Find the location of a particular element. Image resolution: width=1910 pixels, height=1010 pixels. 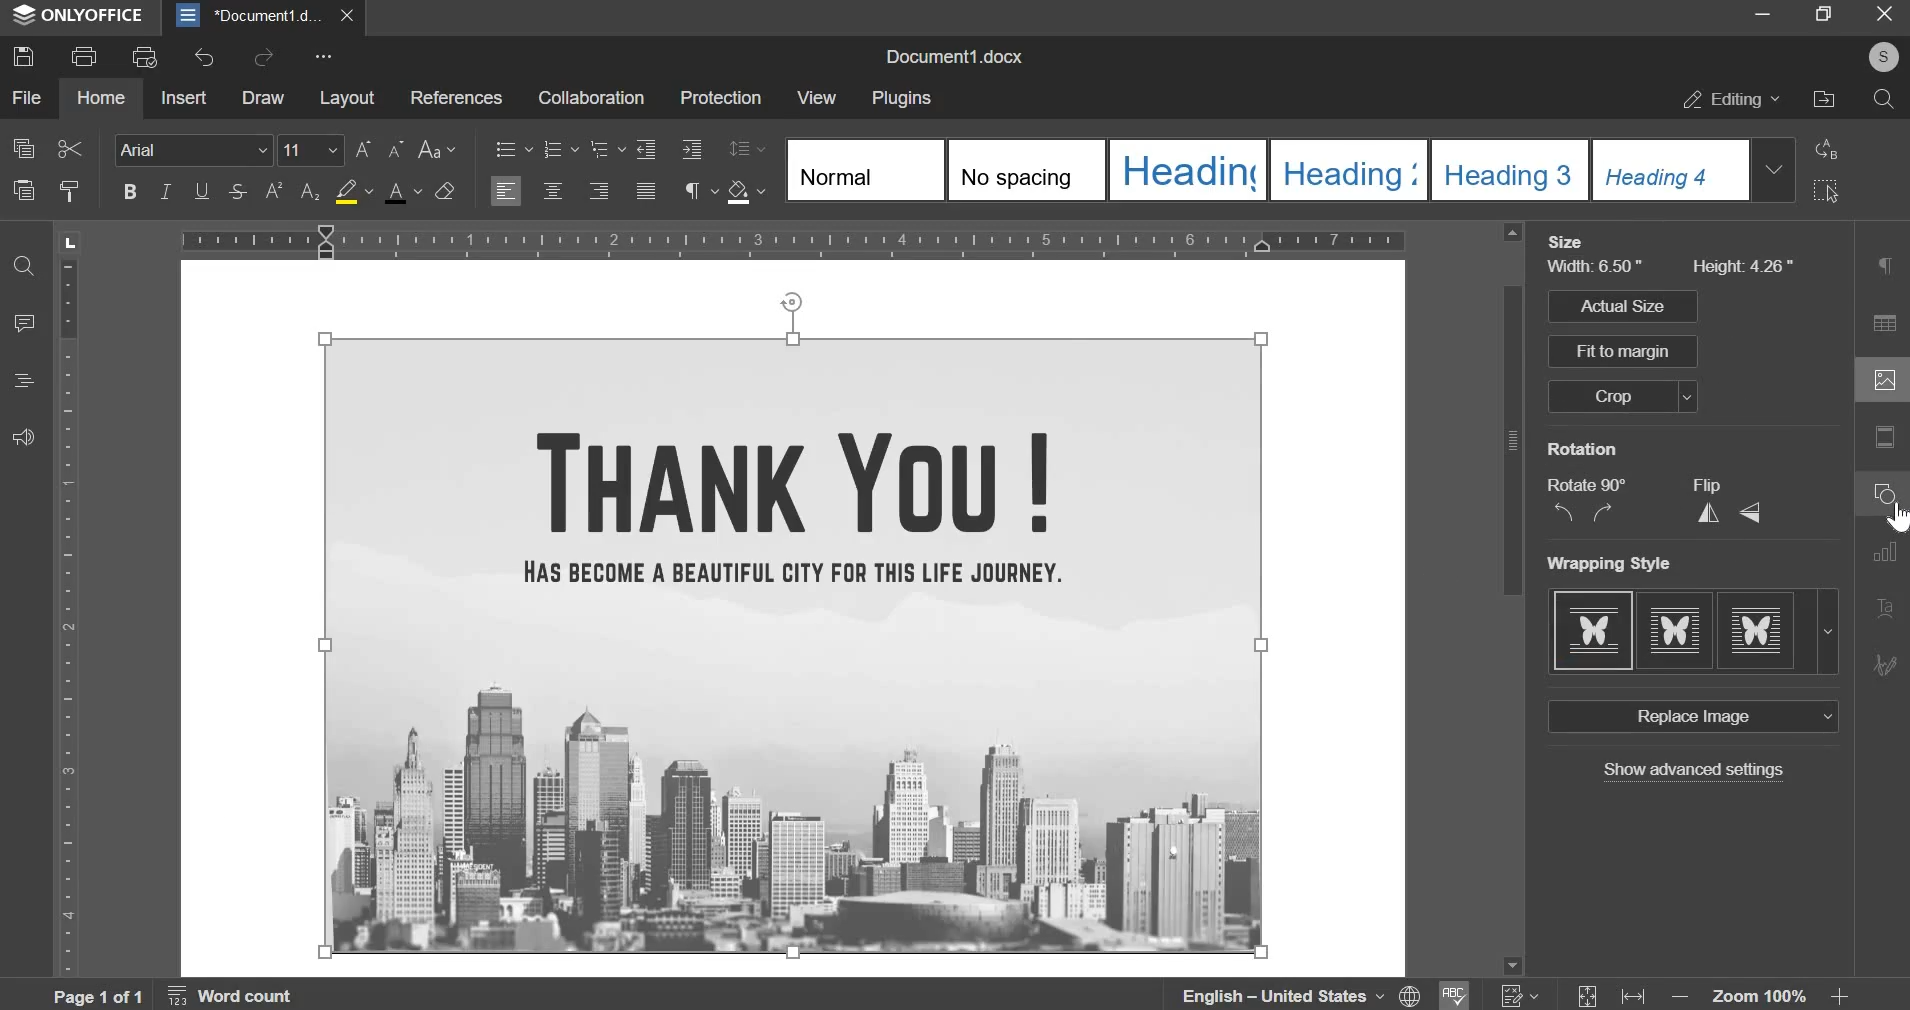

image is located at coordinates (794, 645).